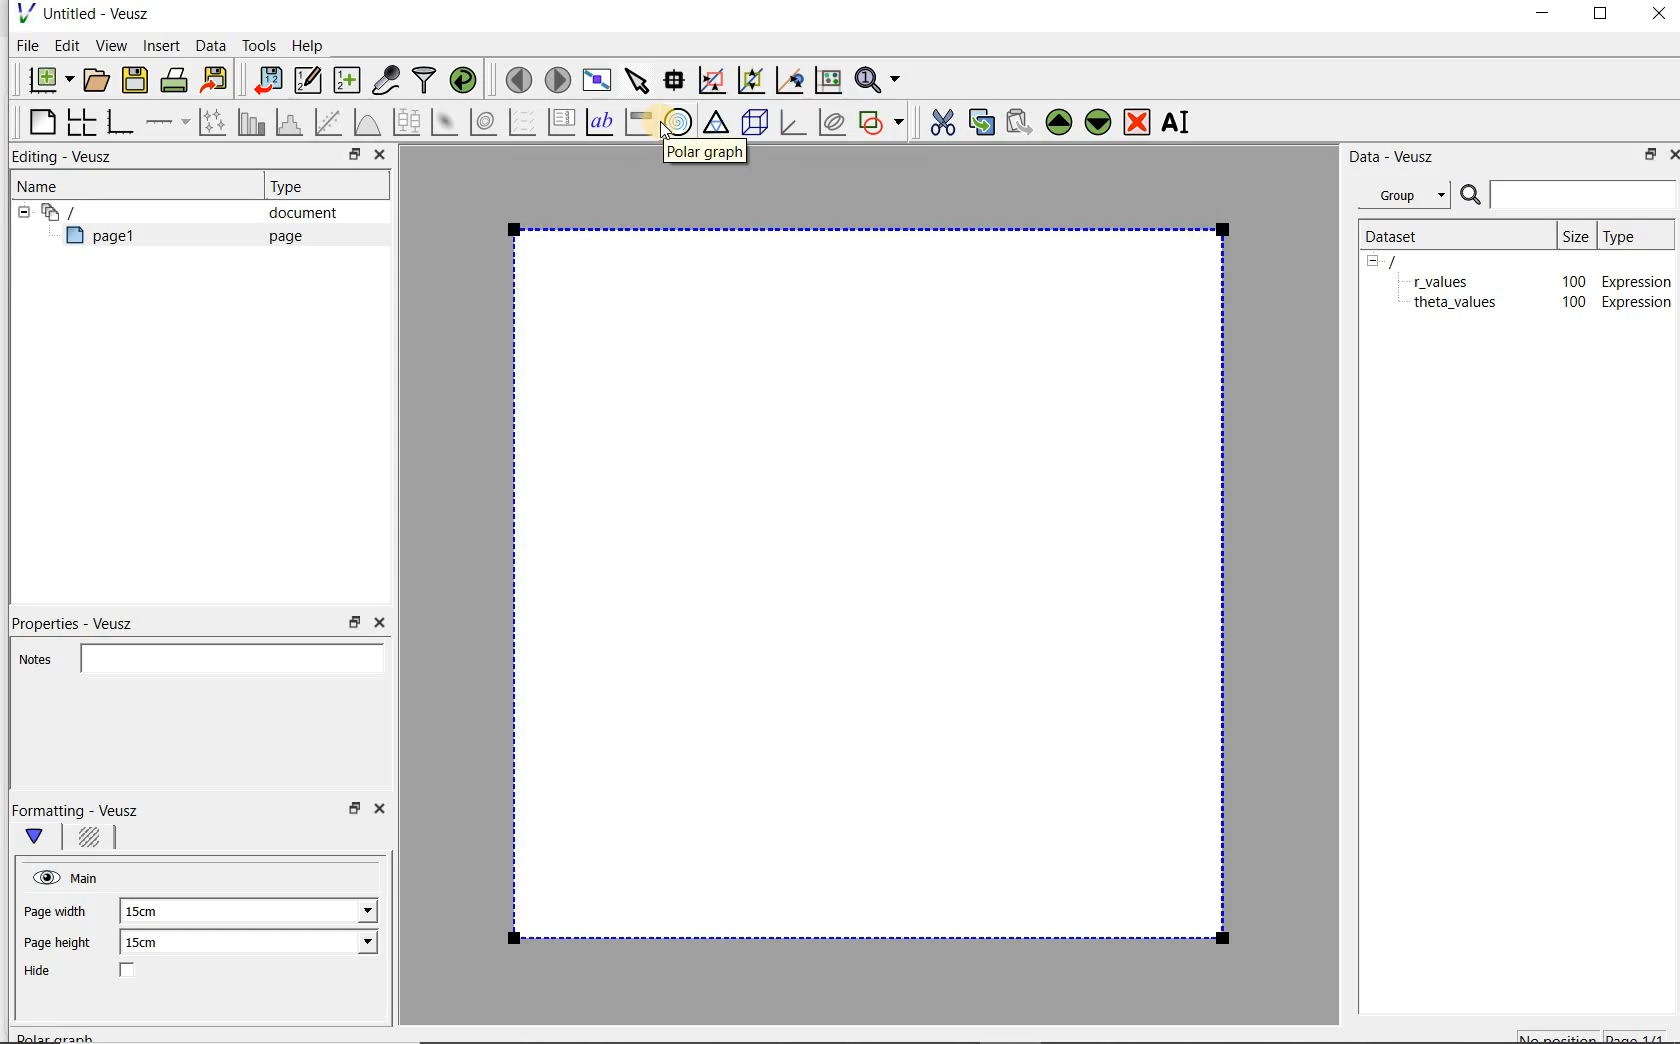  I want to click on 100, so click(1568, 279).